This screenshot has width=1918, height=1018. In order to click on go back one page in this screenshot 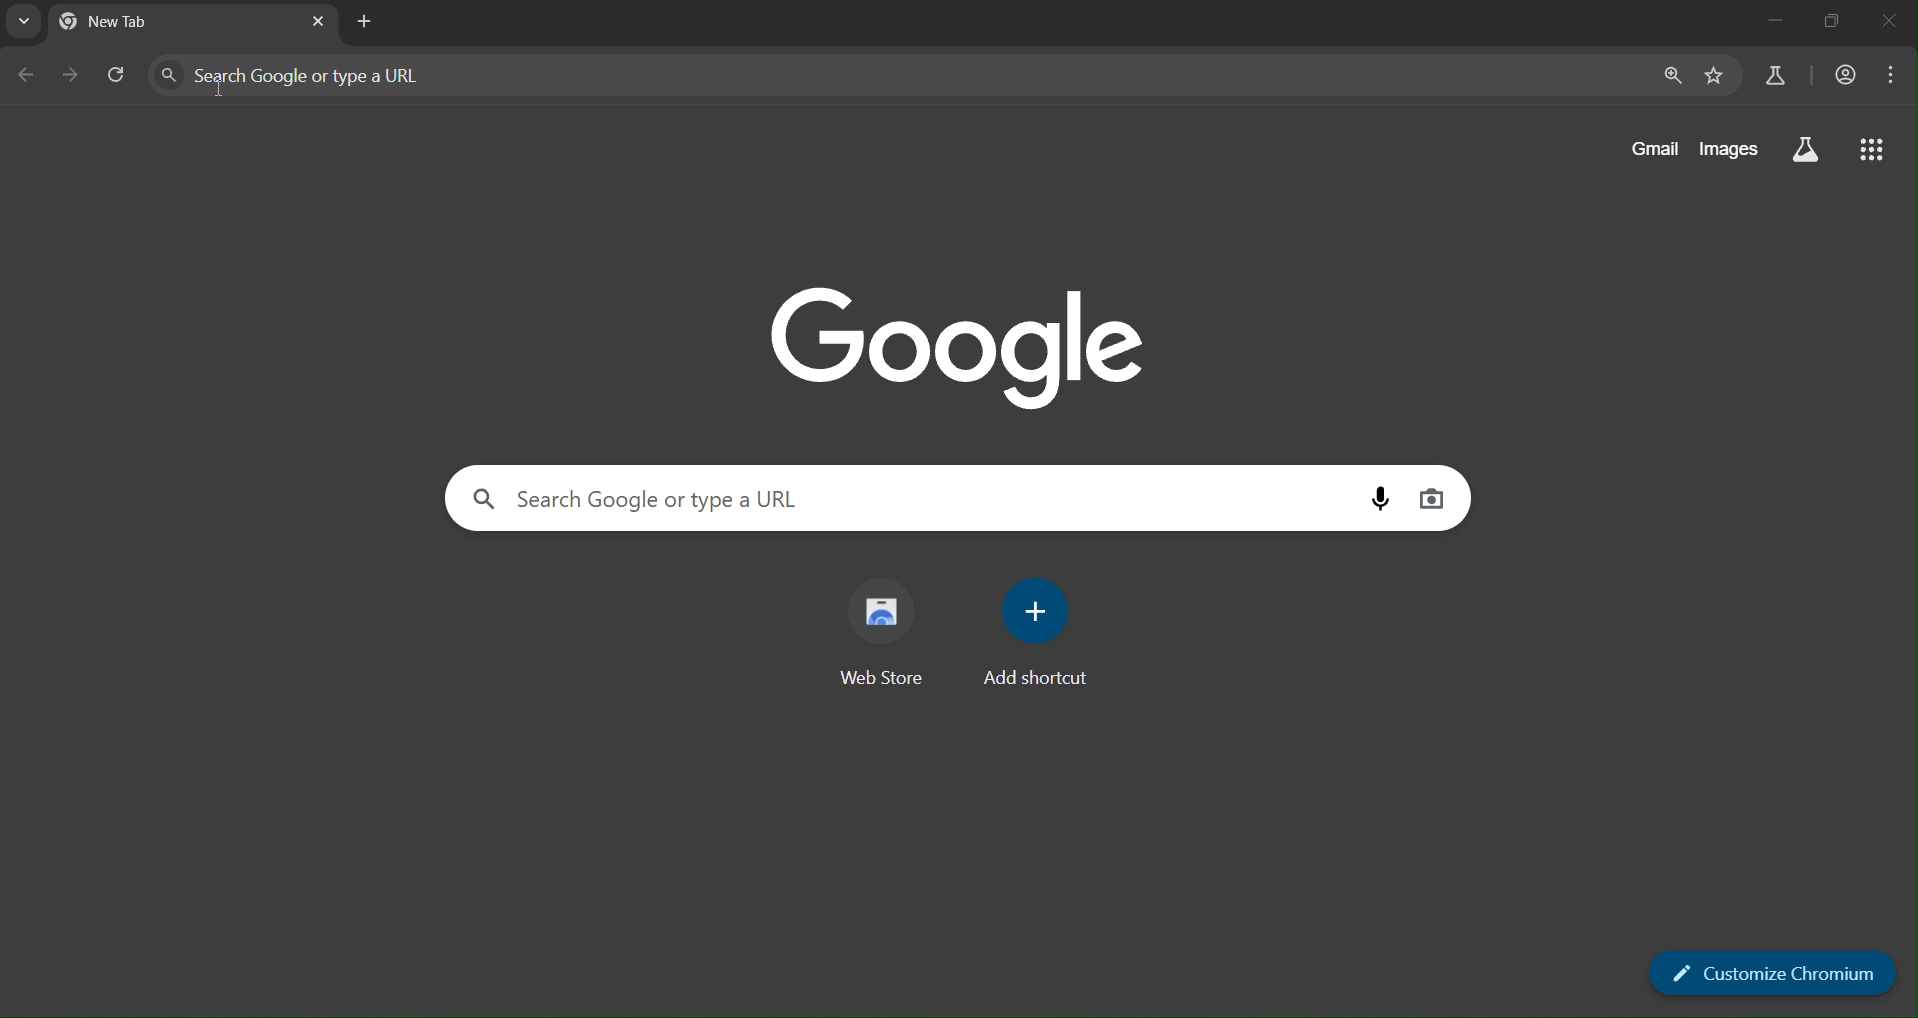, I will do `click(28, 78)`.